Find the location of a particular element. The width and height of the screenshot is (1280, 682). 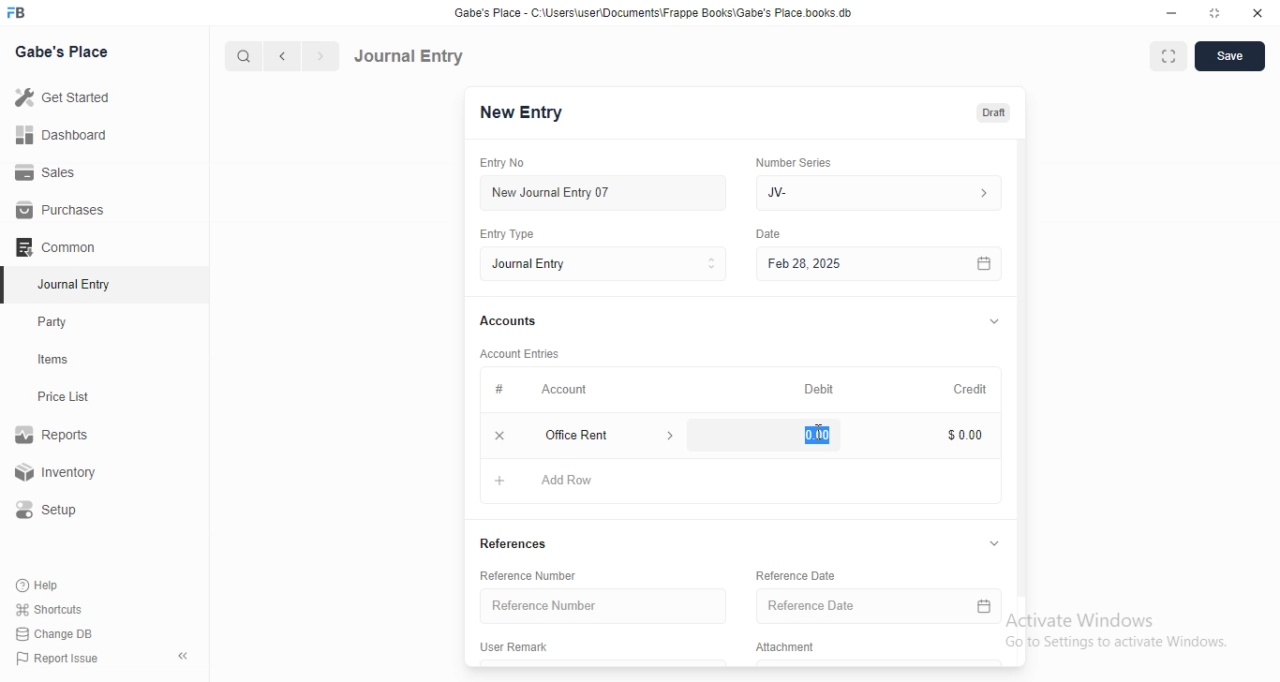

tems is located at coordinates (61, 360).